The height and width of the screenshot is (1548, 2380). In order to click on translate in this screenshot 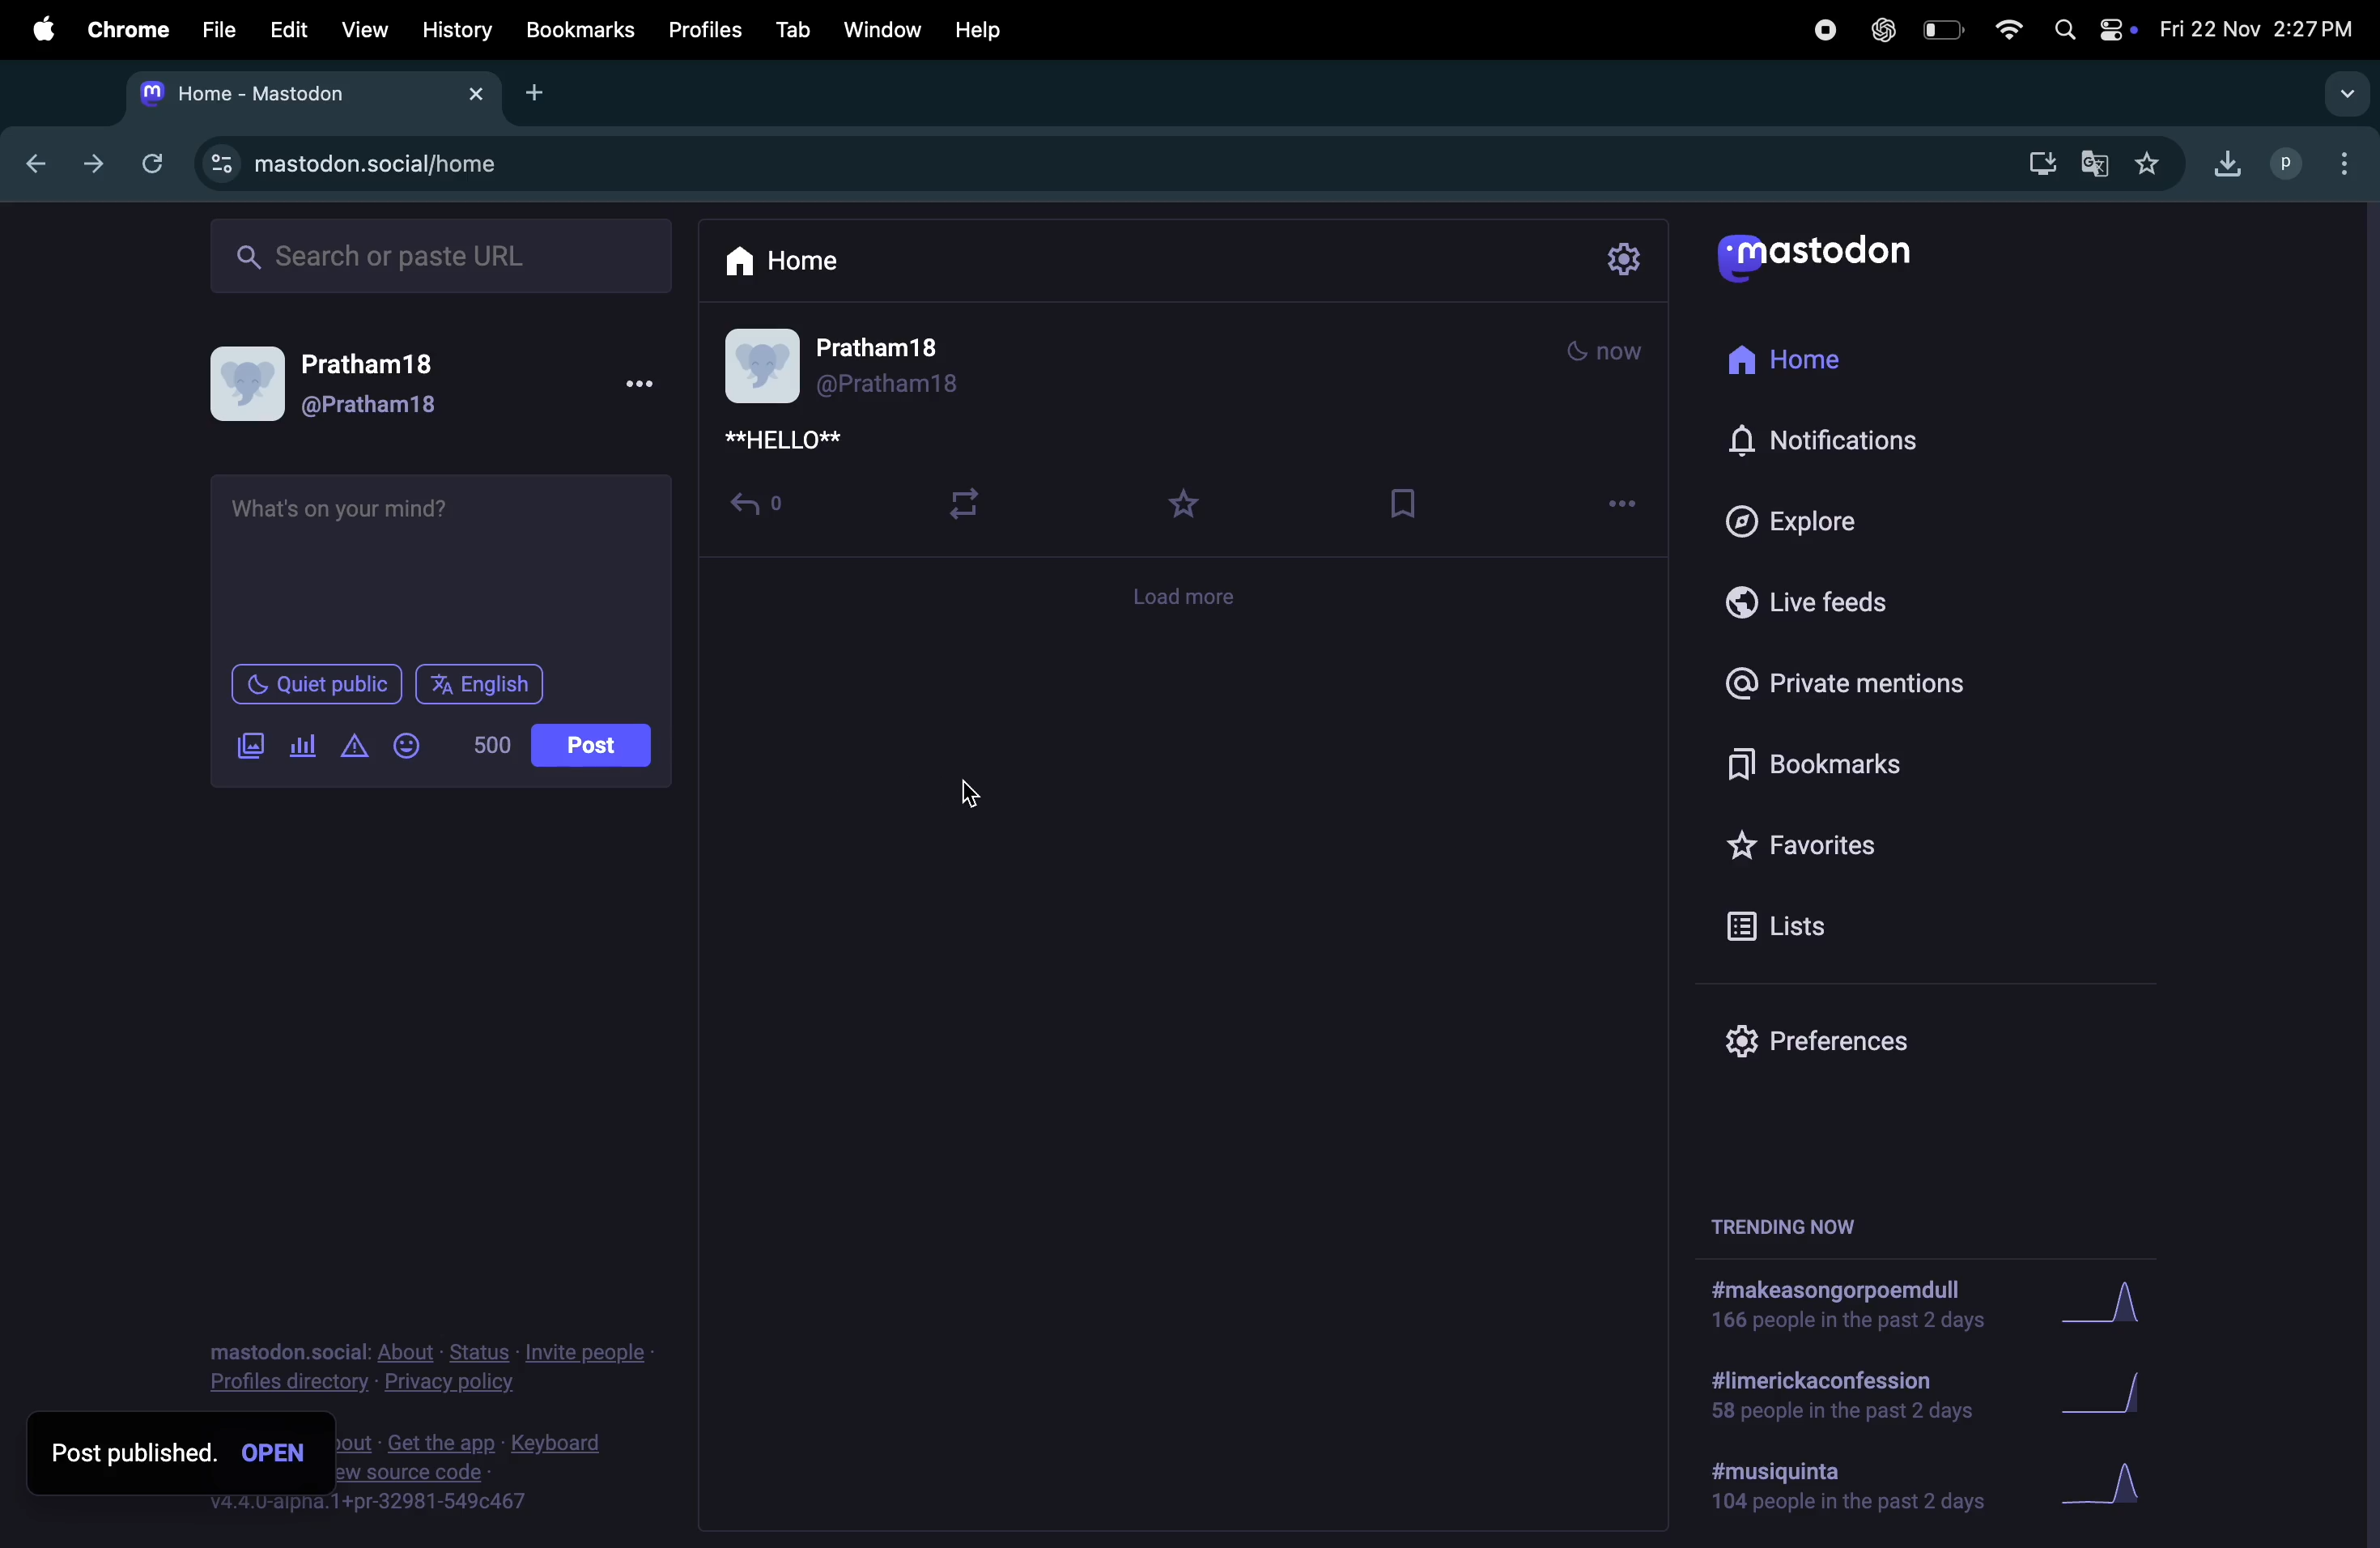, I will do `click(2095, 158)`.